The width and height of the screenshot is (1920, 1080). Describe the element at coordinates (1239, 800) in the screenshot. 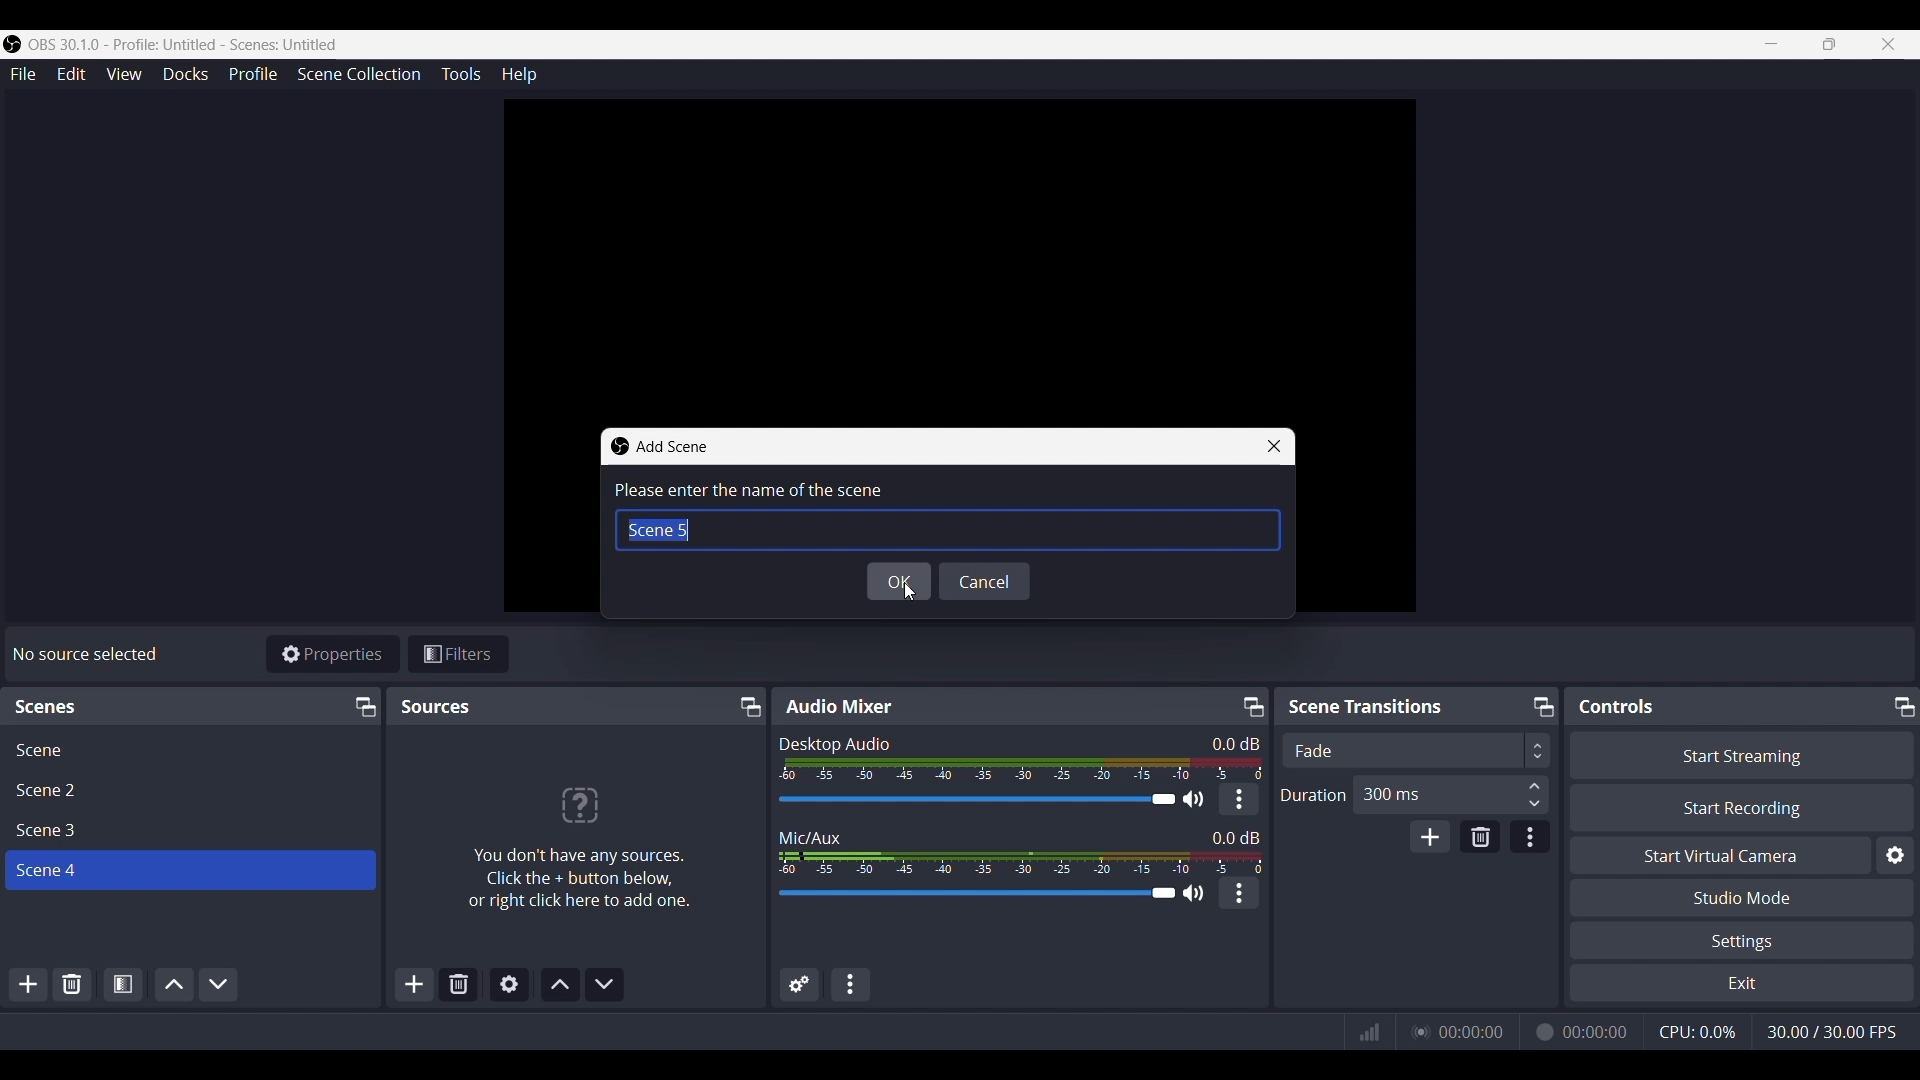

I see `More` at that location.